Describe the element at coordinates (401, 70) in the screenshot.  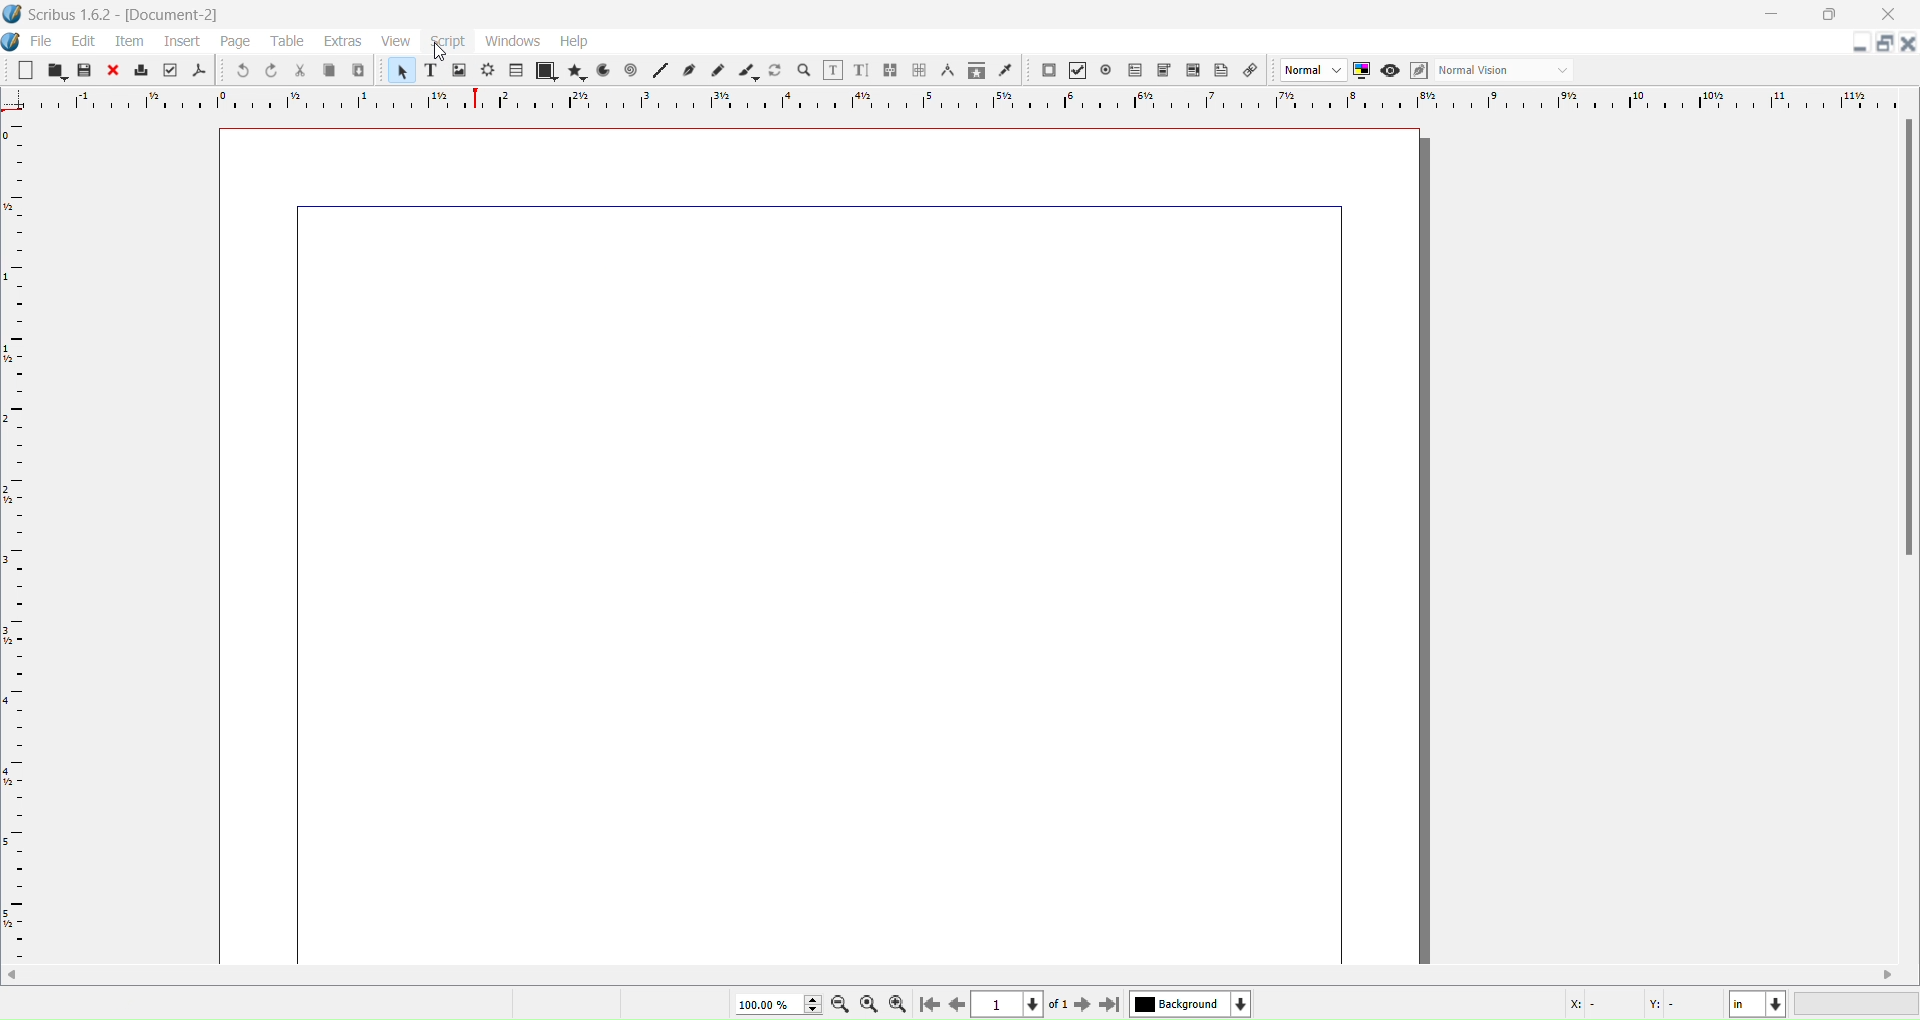
I see `Select Item` at that location.